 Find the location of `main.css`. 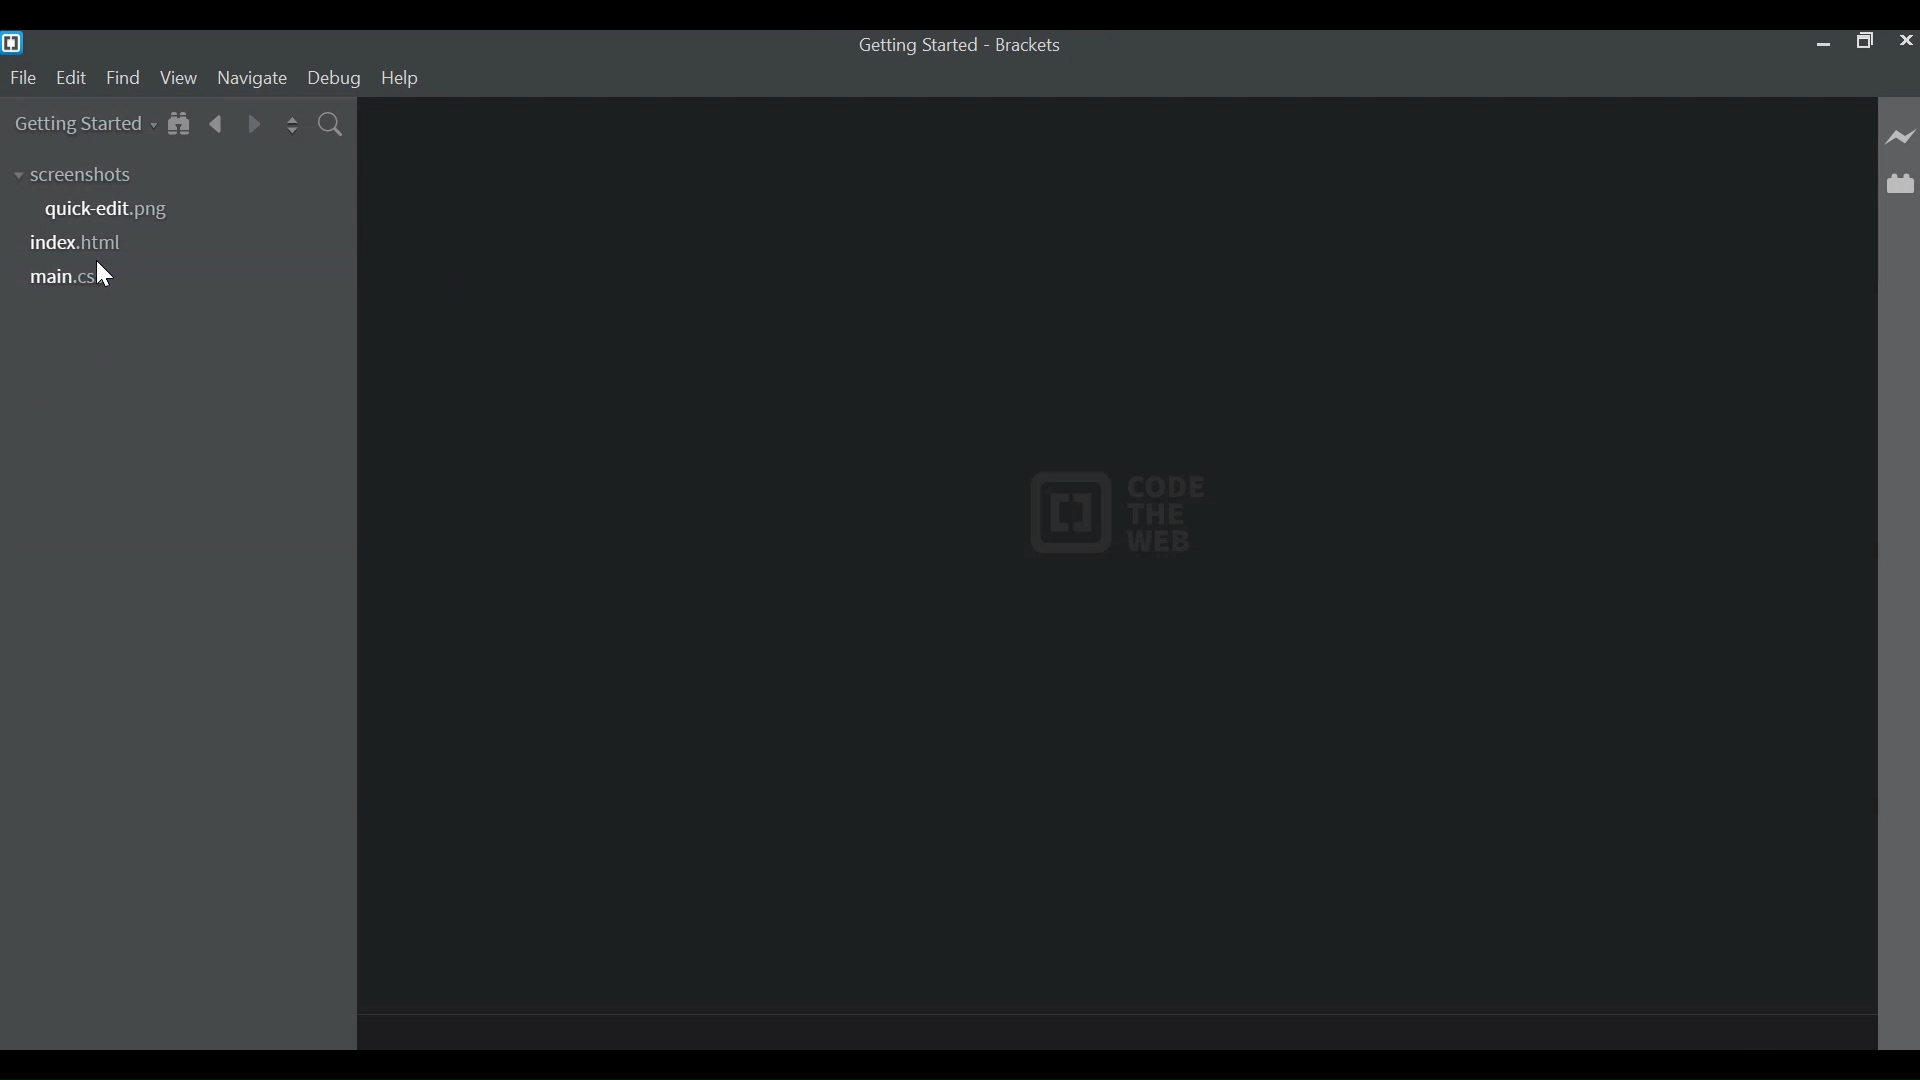

main.css is located at coordinates (74, 277).